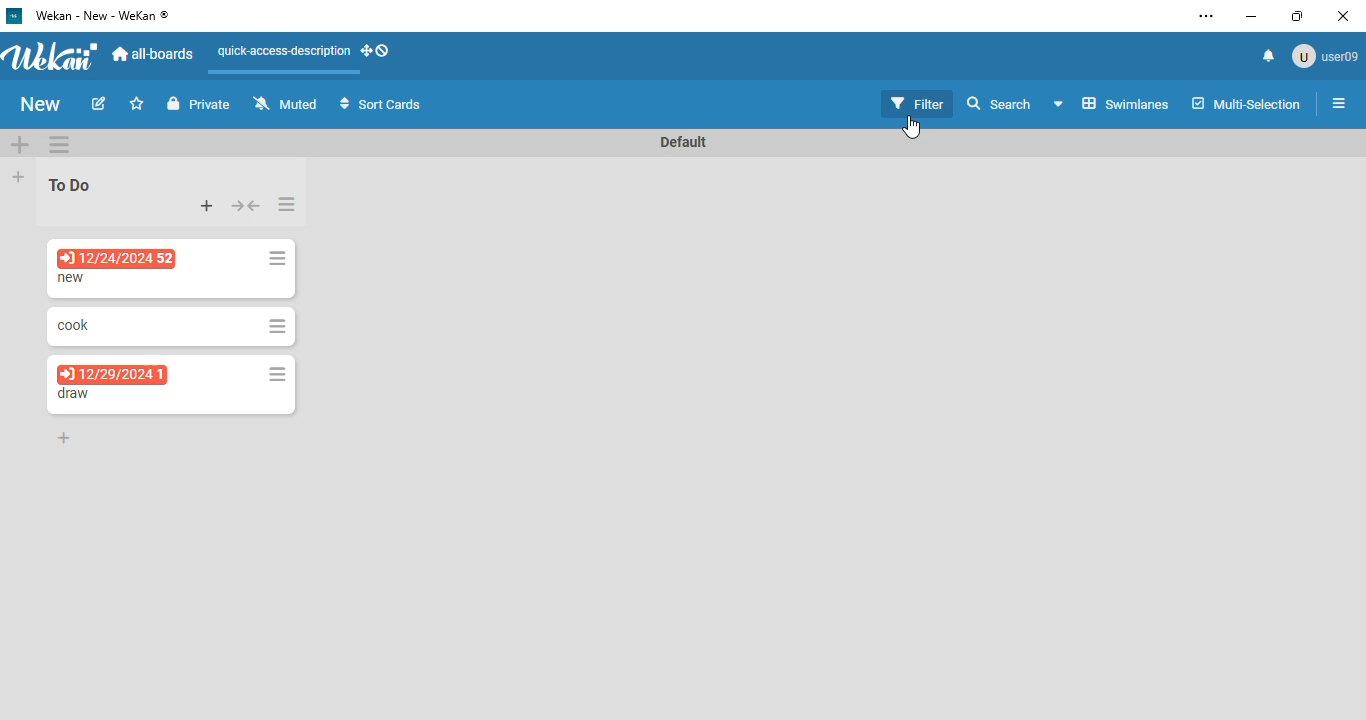  What do you see at coordinates (73, 278) in the screenshot?
I see `card name` at bounding box center [73, 278].